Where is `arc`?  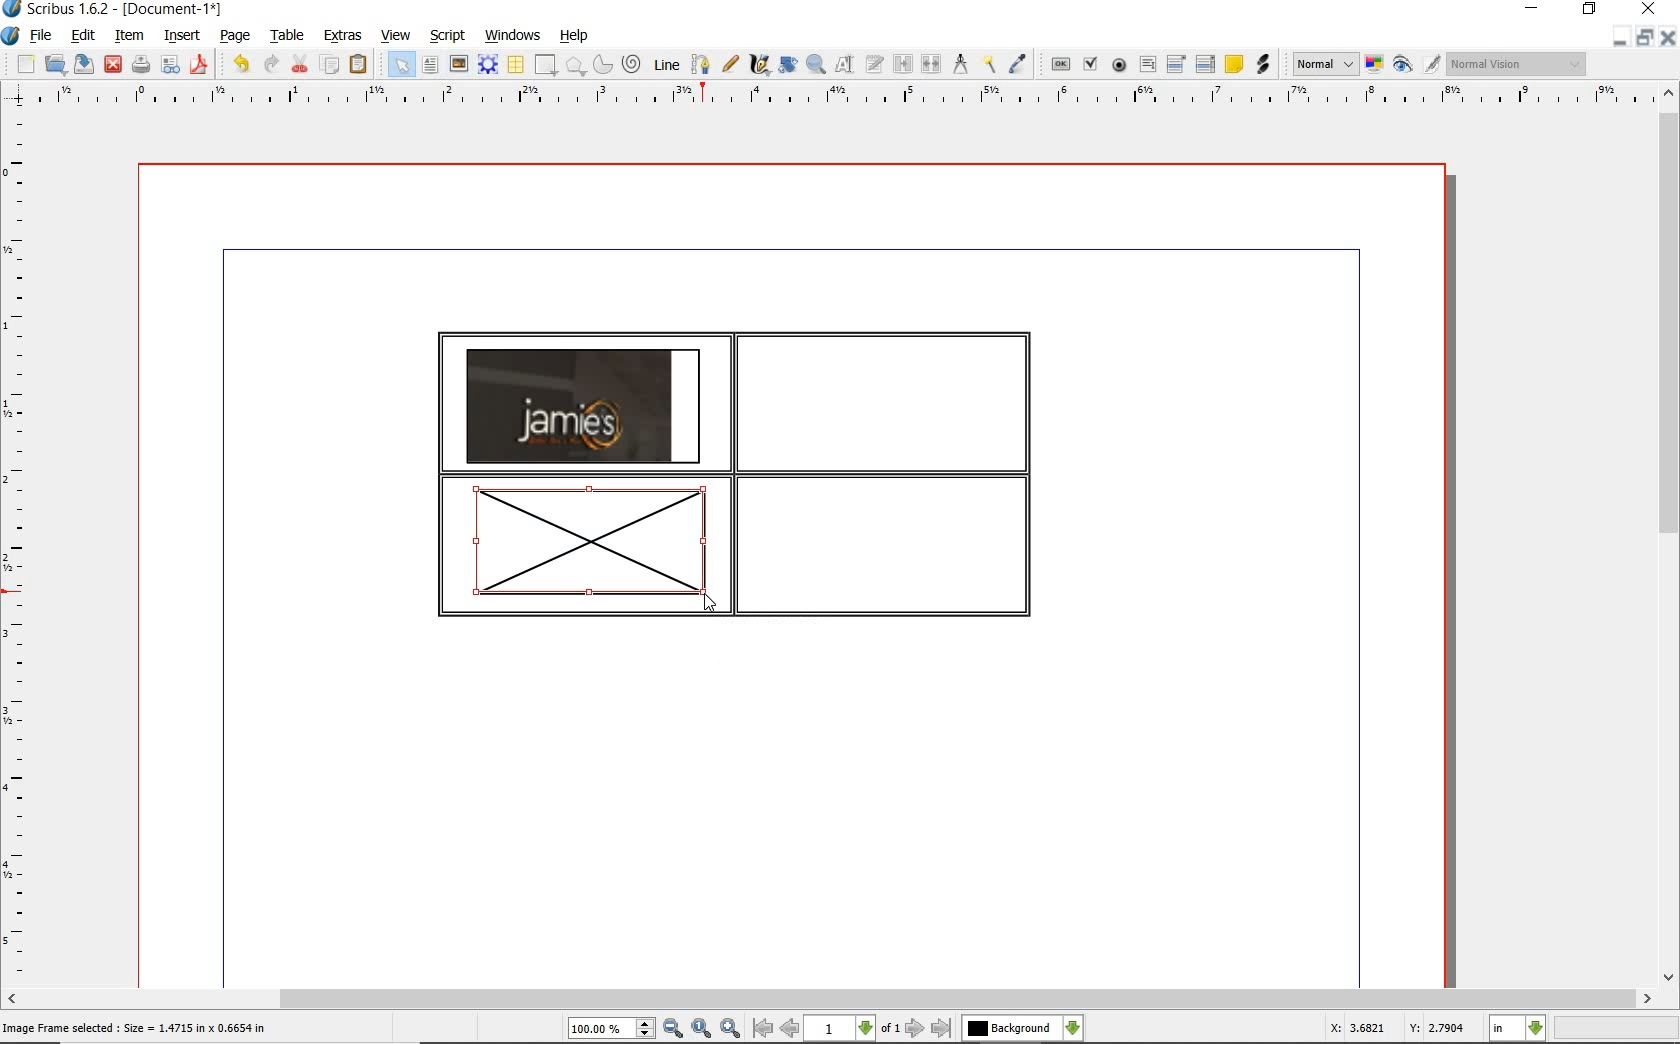 arc is located at coordinates (605, 66).